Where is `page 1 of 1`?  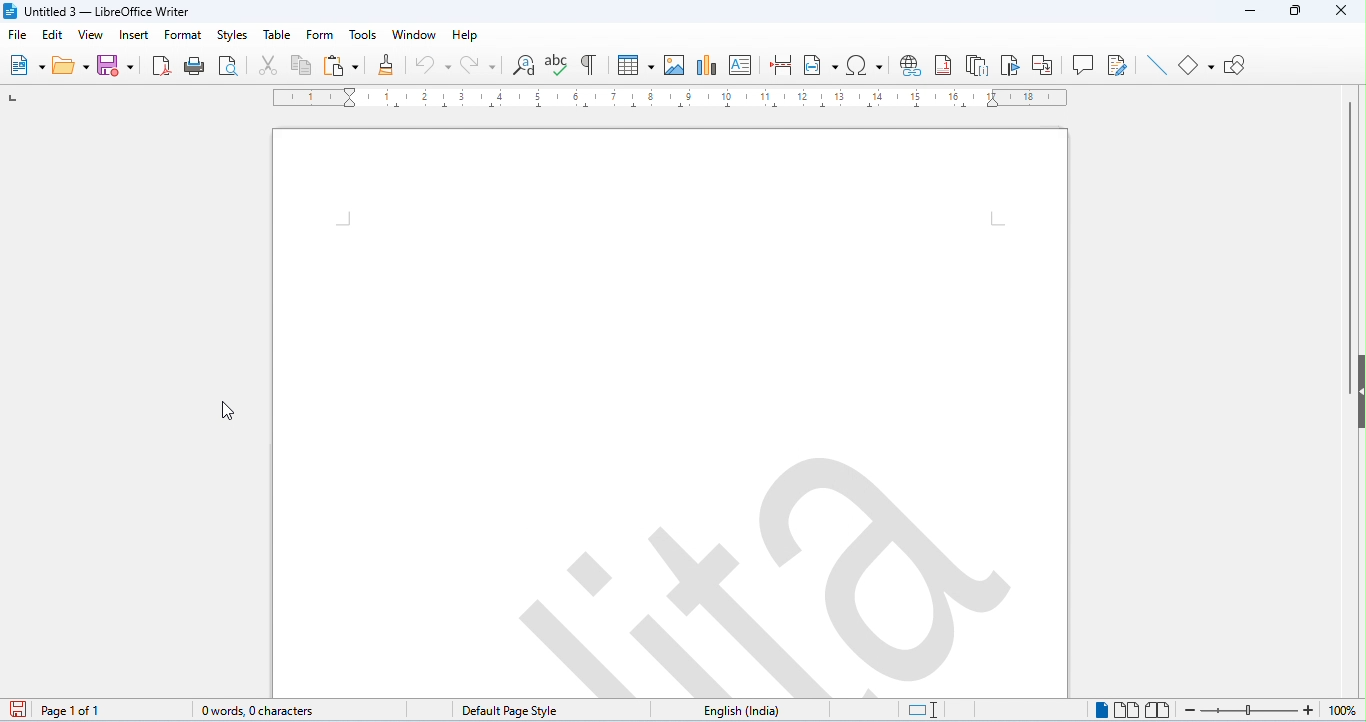 page 1 of 1 is located at coordinates (73, 711).